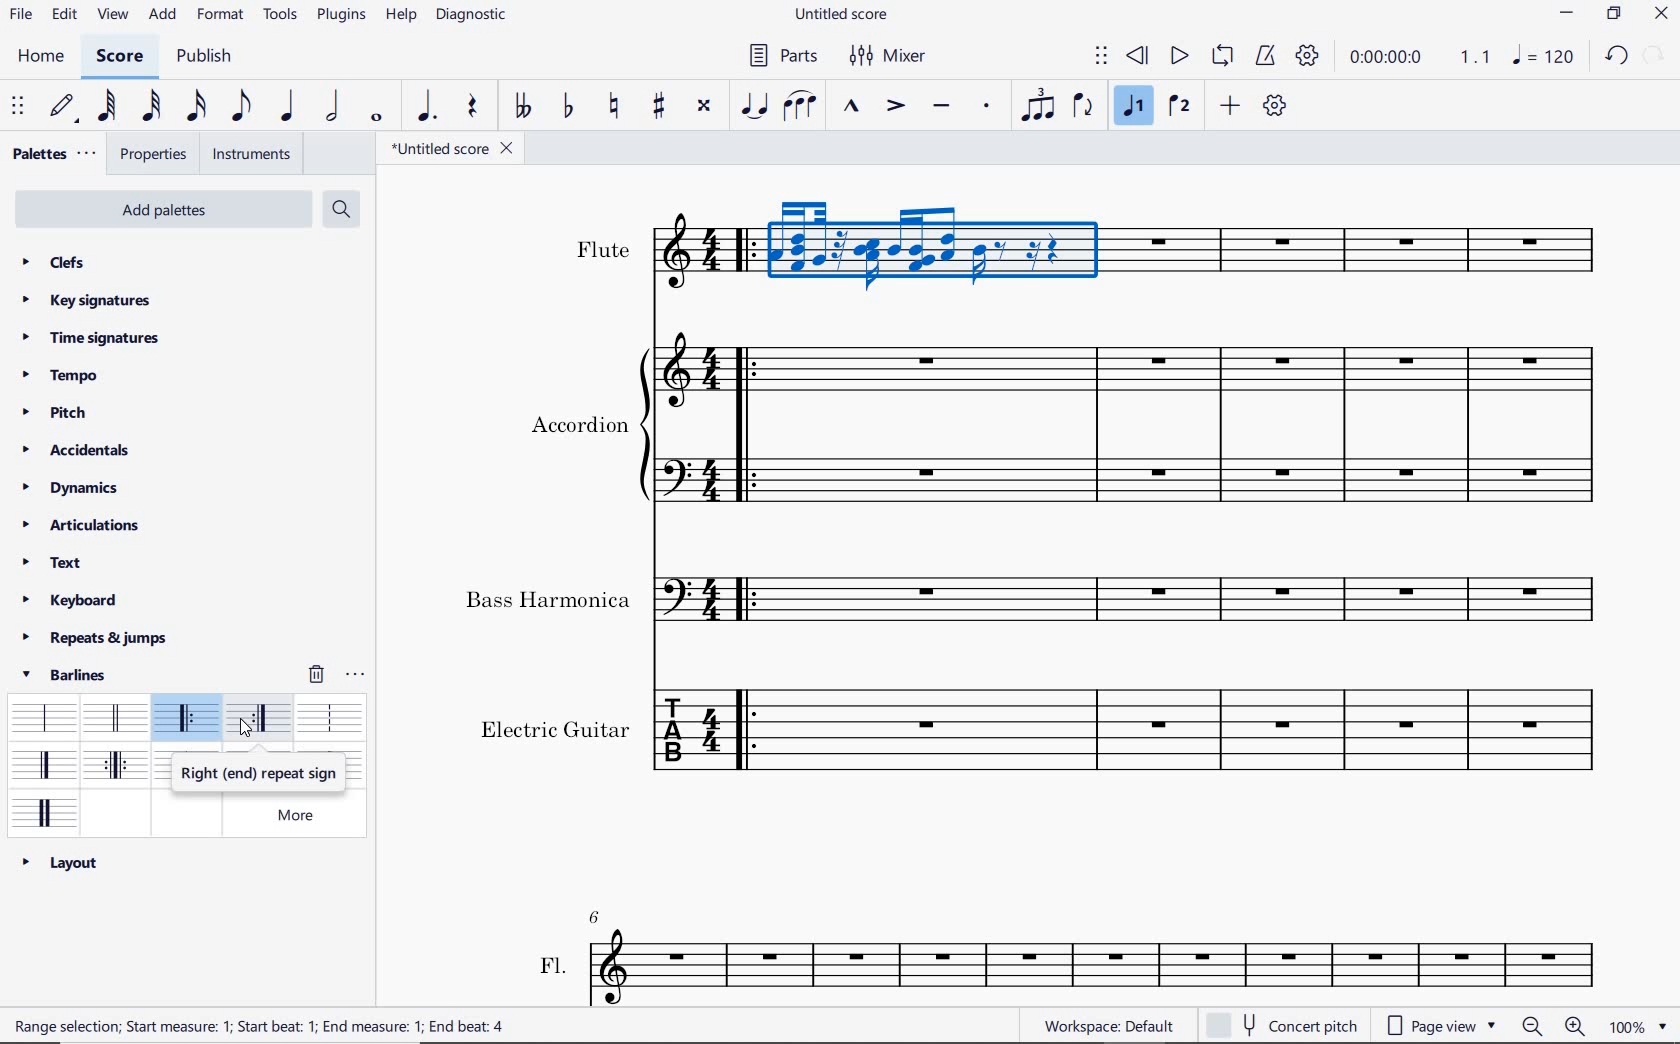 The width and height of the screenshot is (1680, 1044). I want to click on toggle flat, so click(568, 107).